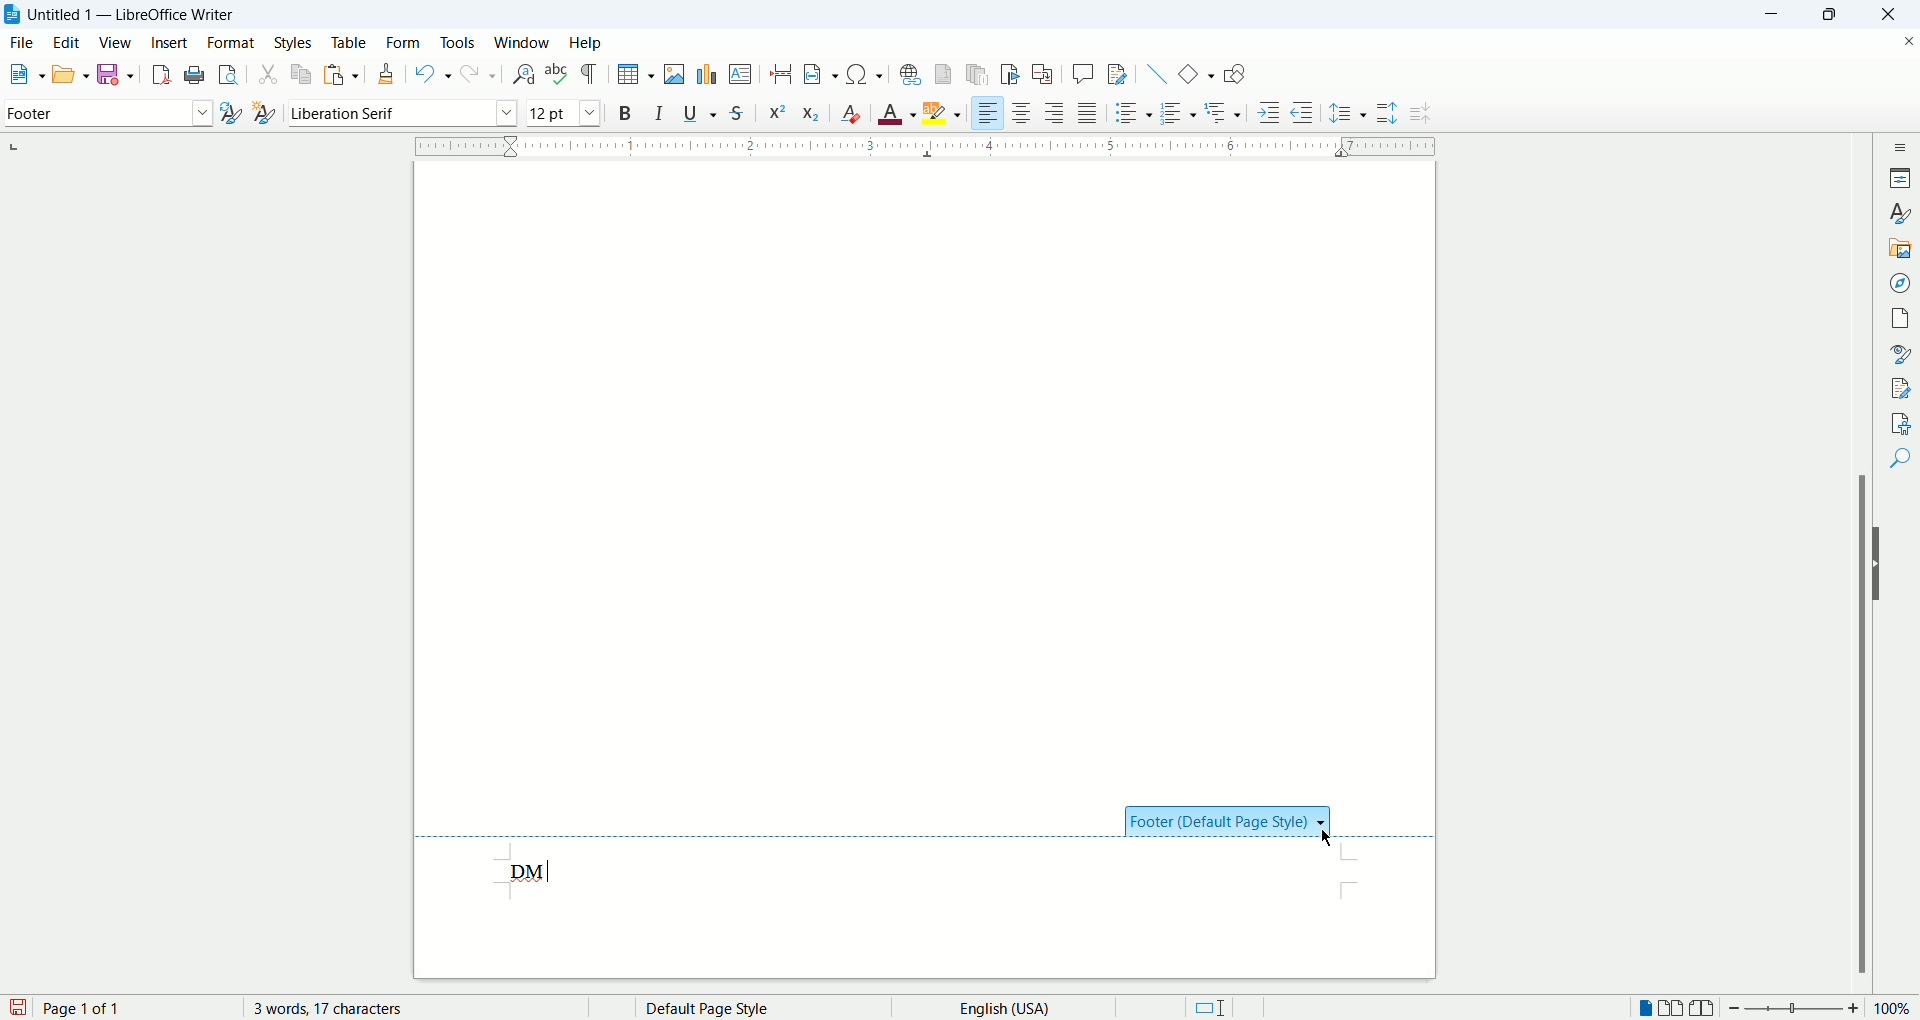  What do you see at coordinates (1703, 1009) in the screenshot?
I see `book view` at bounding box center [1703, 1009].